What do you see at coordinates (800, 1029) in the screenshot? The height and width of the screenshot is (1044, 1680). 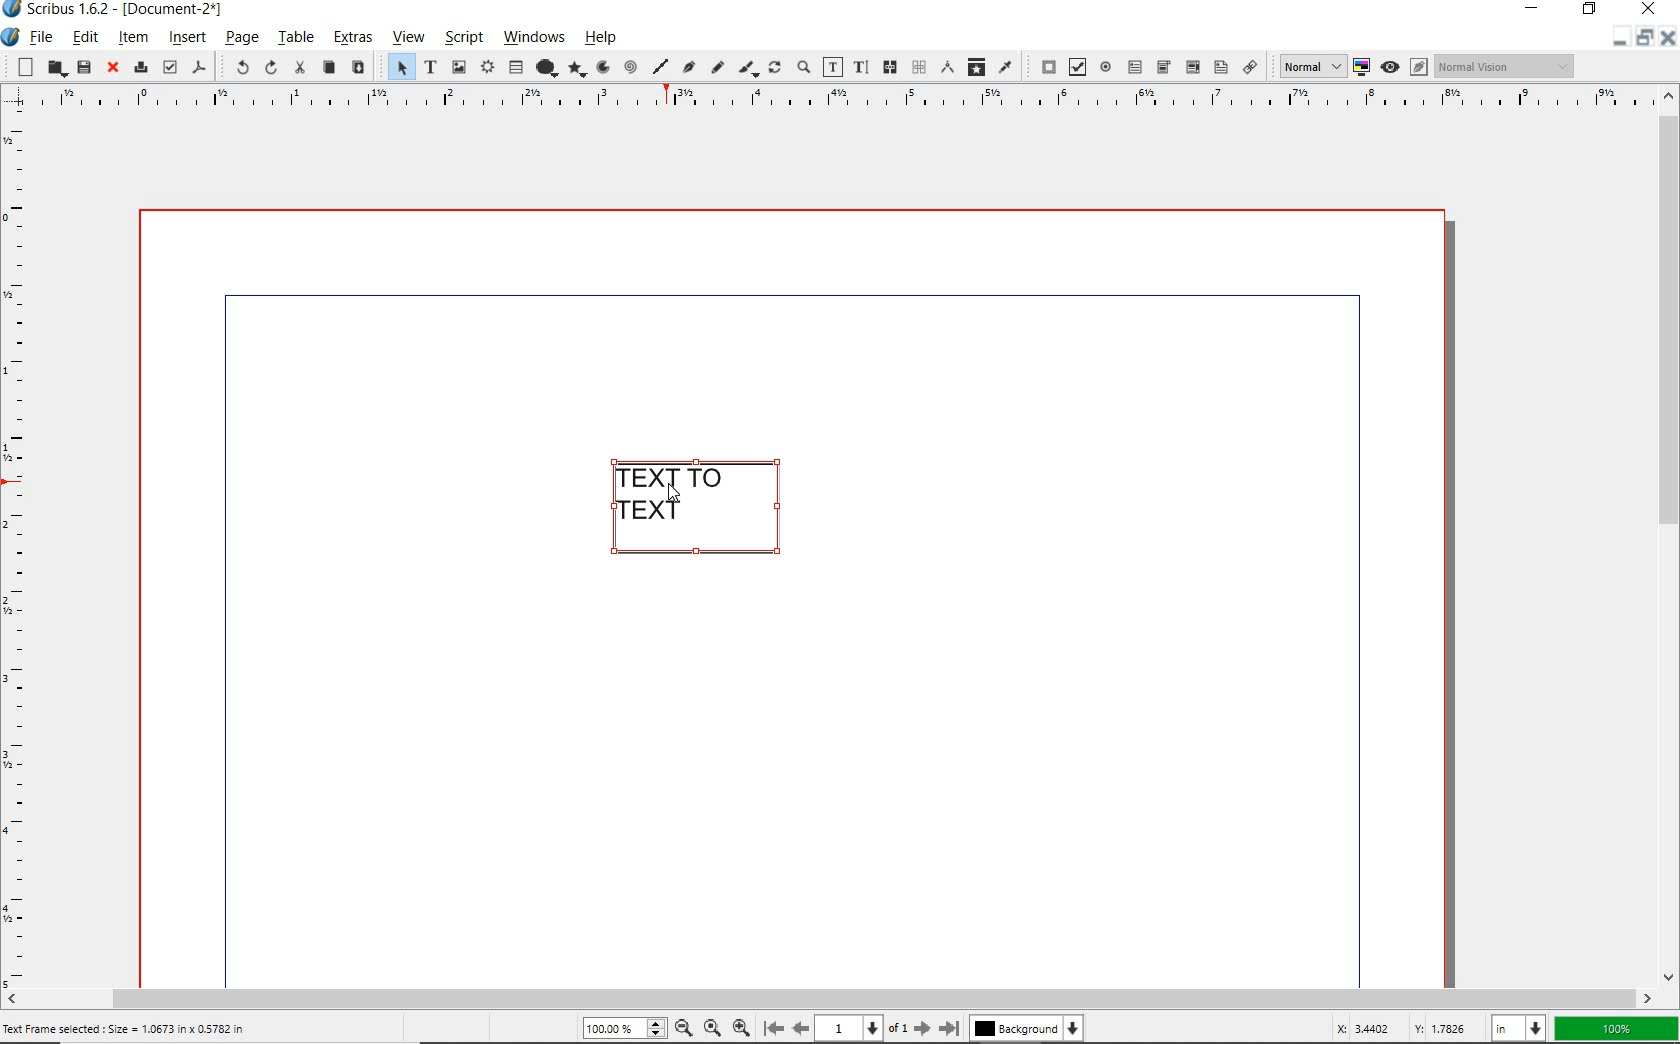 I see `move to previous` at bounding box center [800, 1029].